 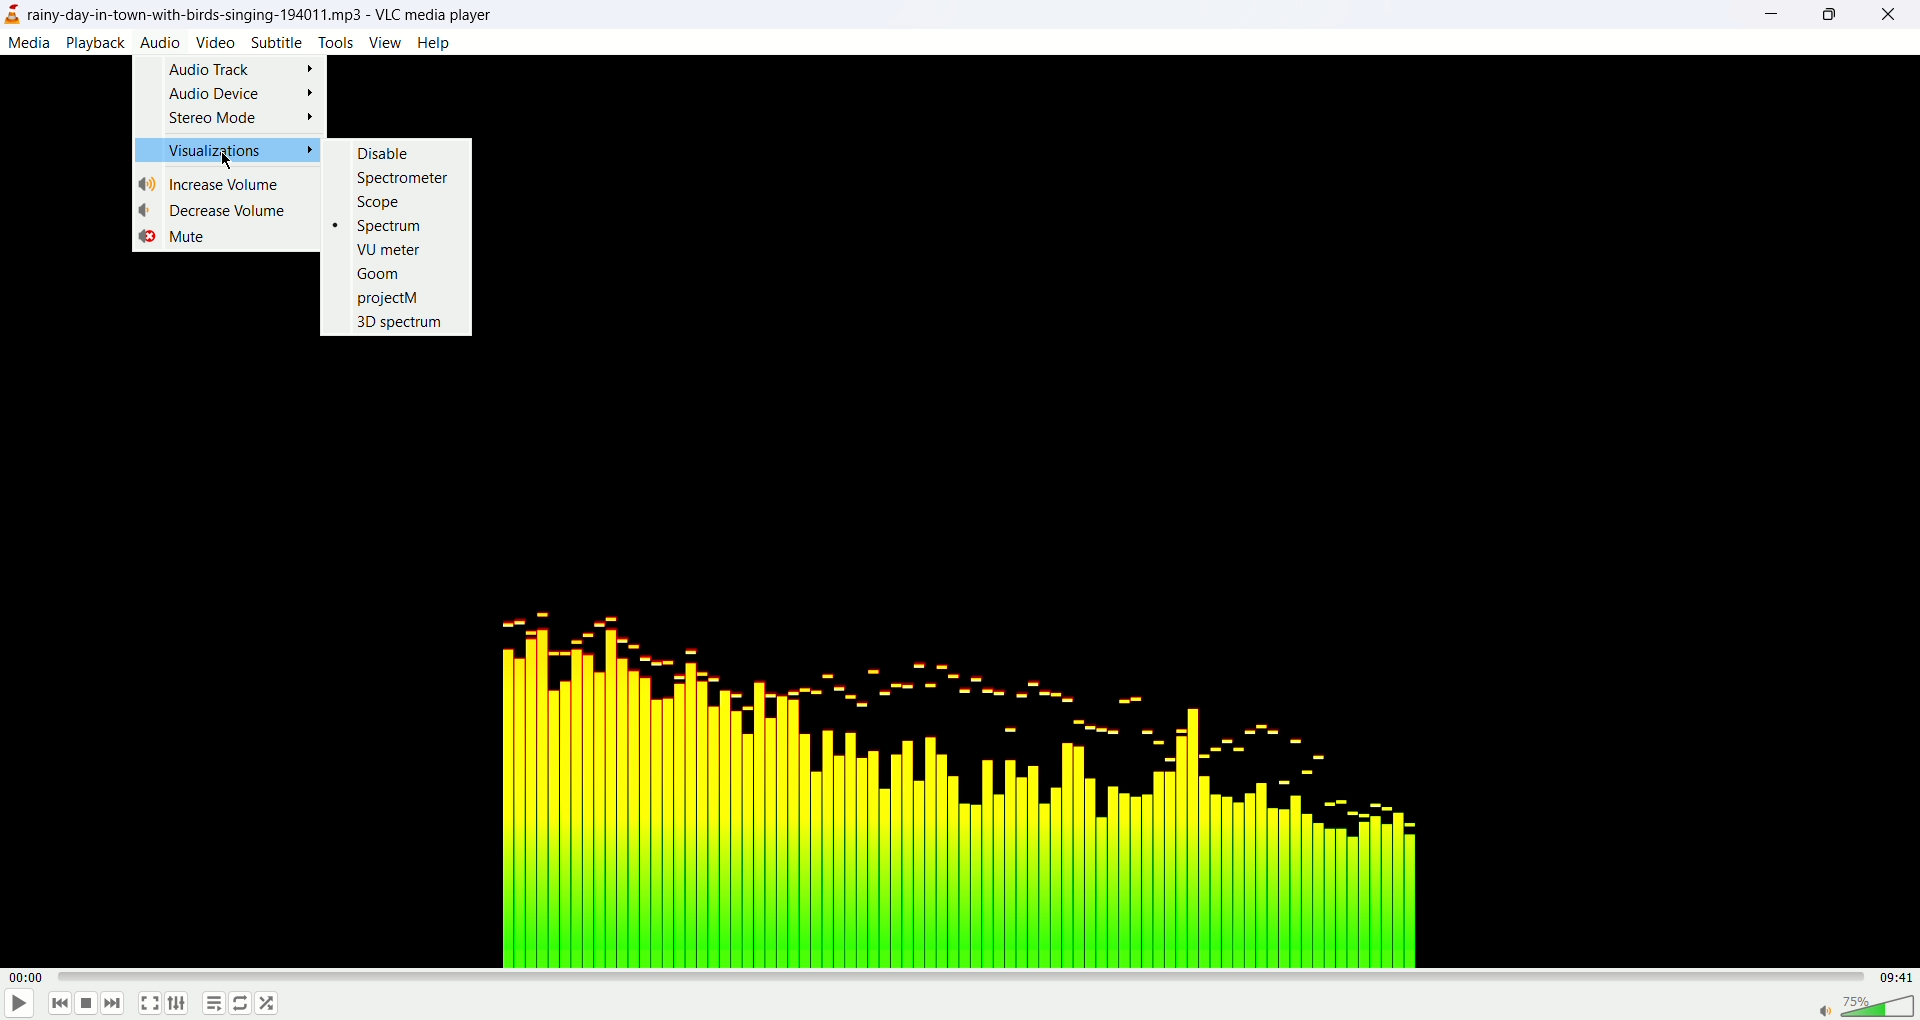 What do you see at coordinates (337, 42) in the screenshot?
I see `tools` at bounding box center [337, 42].